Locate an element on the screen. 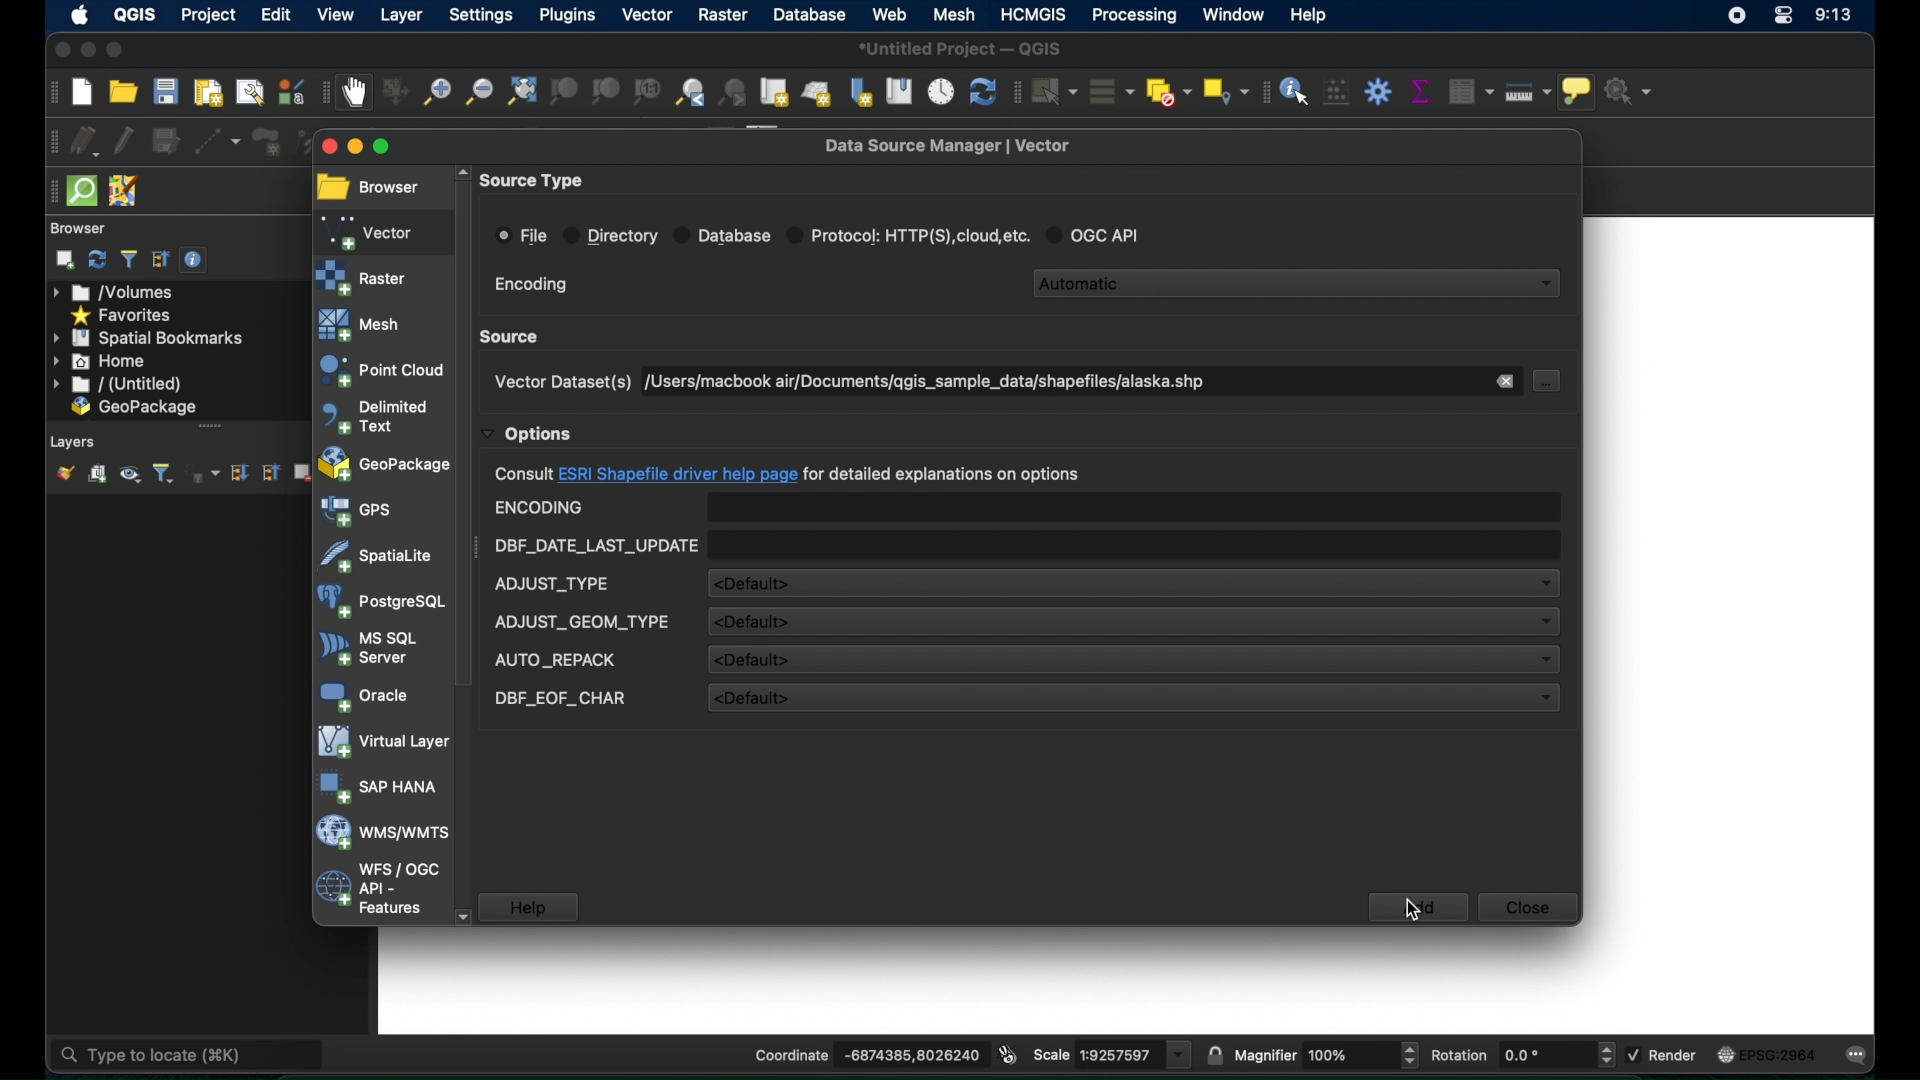 This screenshot has height=1080, width=1920. source type is located at coordinates (535, 181).